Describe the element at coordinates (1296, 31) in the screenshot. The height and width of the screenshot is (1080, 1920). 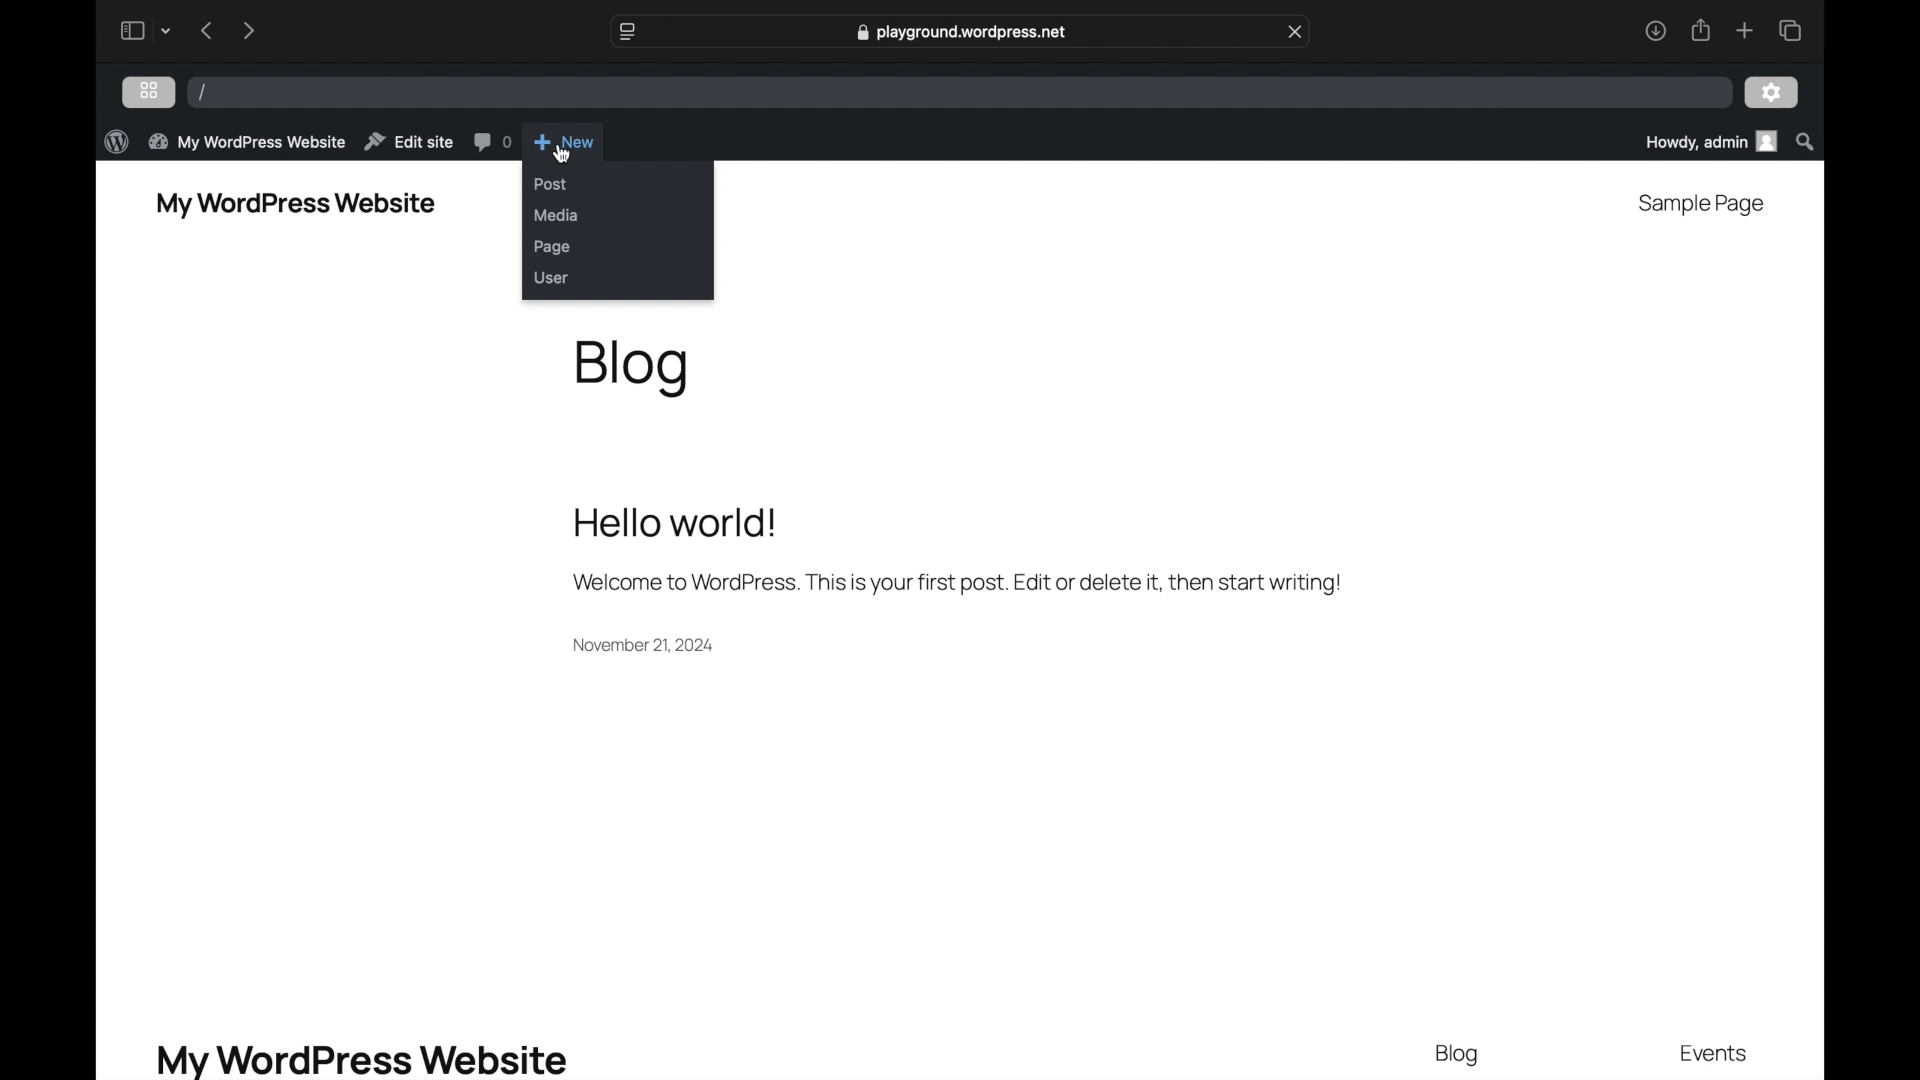
I see `close` at that location.